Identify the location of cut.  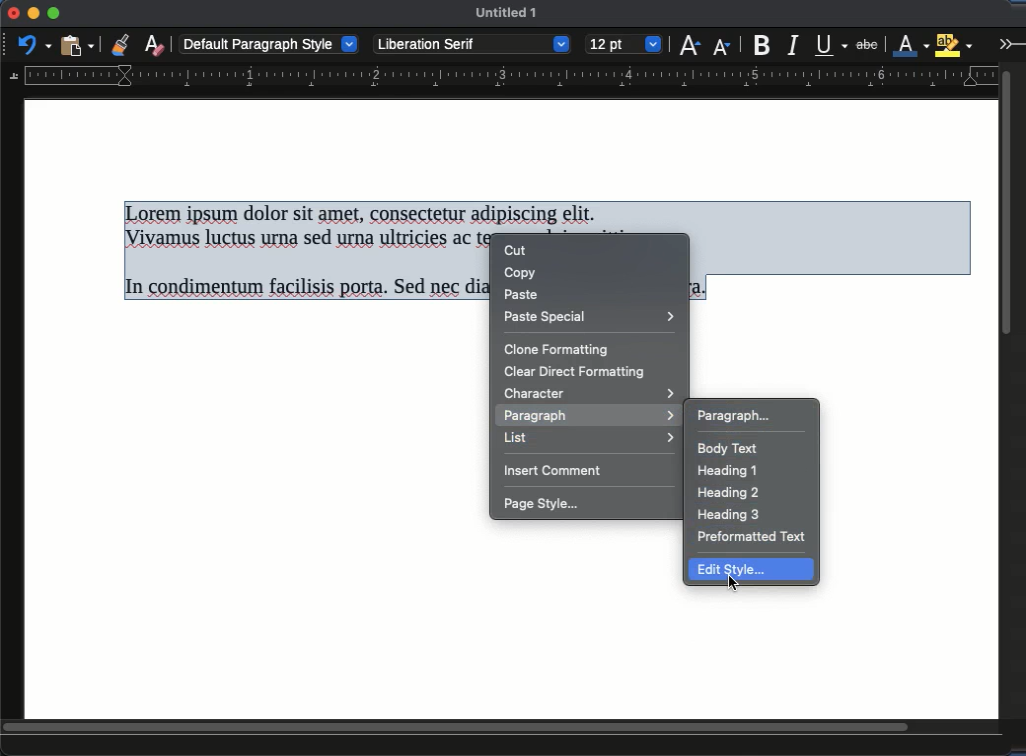
(517, 251).